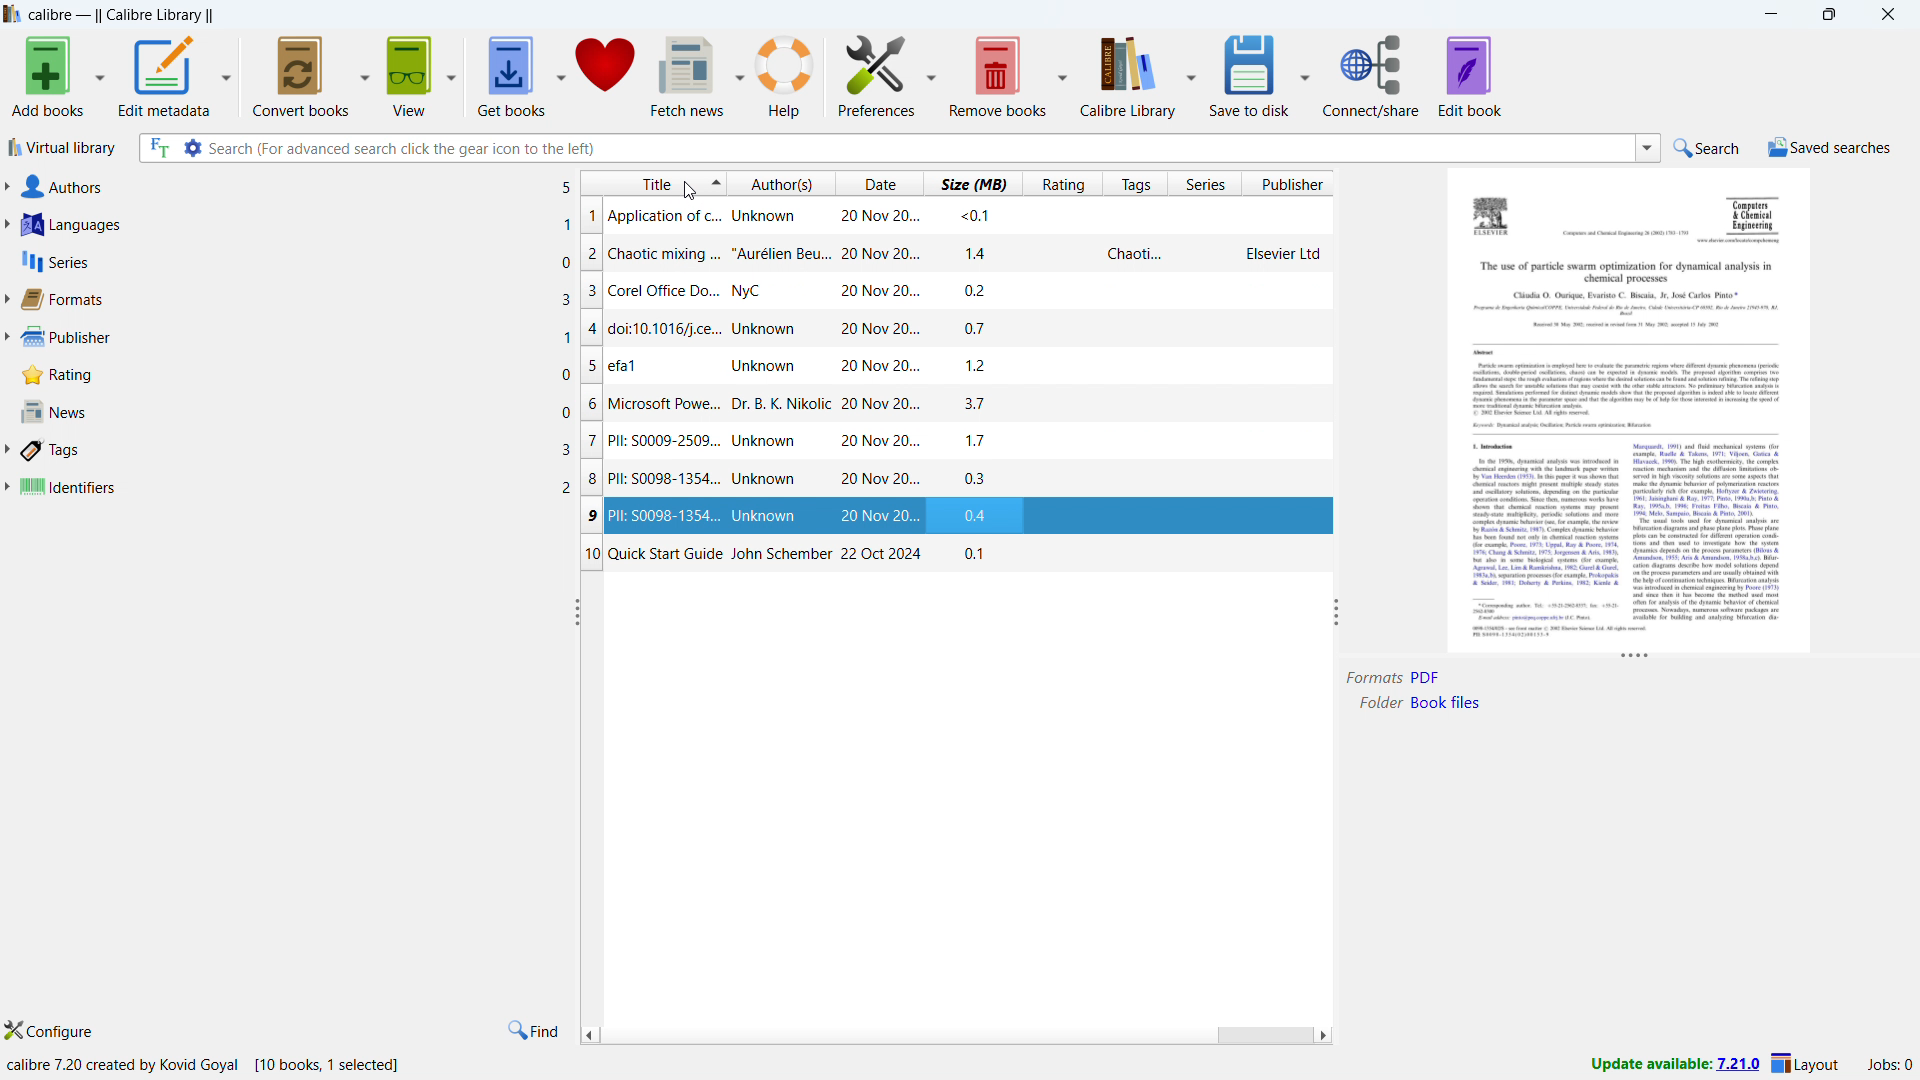 This screenshot has height=1080, width=1920. Describe the element at coordinates (1337, 613) in the screenshot. I see `resize` at that location.